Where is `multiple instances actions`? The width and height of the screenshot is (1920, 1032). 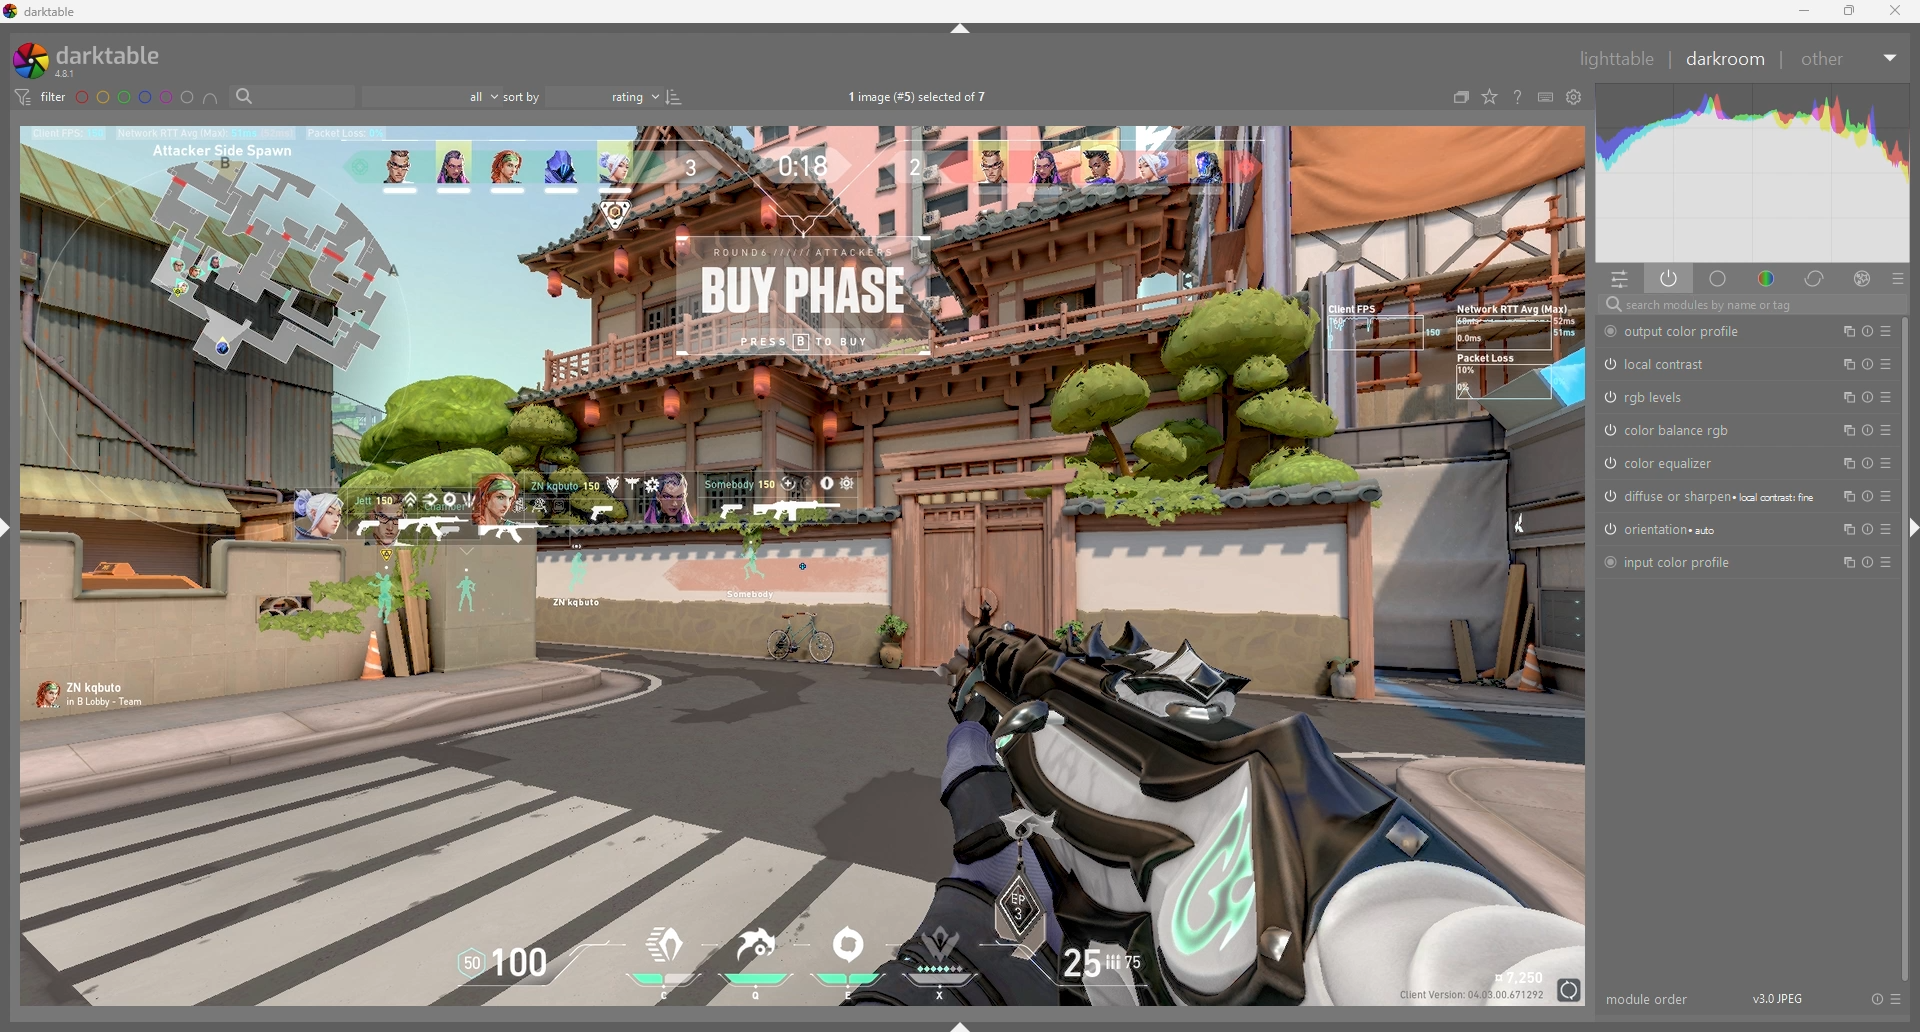 multiple instances actions is located at coordinates (1844, 431).